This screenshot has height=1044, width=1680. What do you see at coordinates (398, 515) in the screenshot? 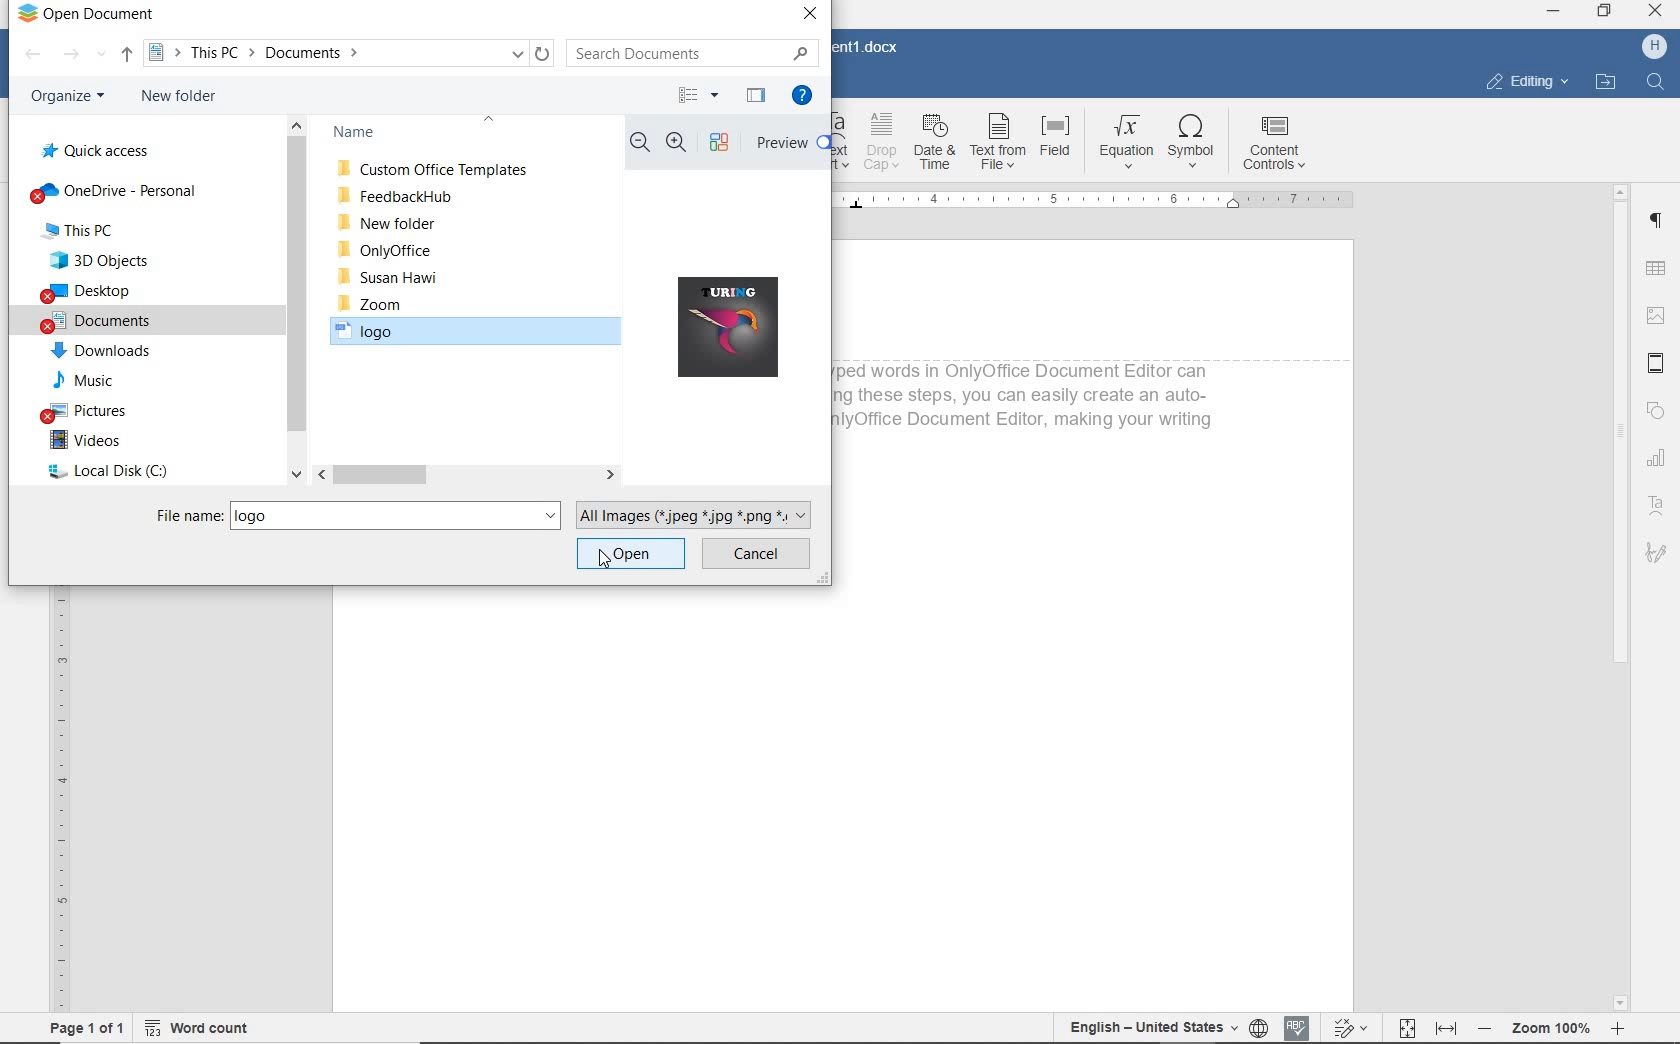
I see `search bar` at bounding box center [398, 515].